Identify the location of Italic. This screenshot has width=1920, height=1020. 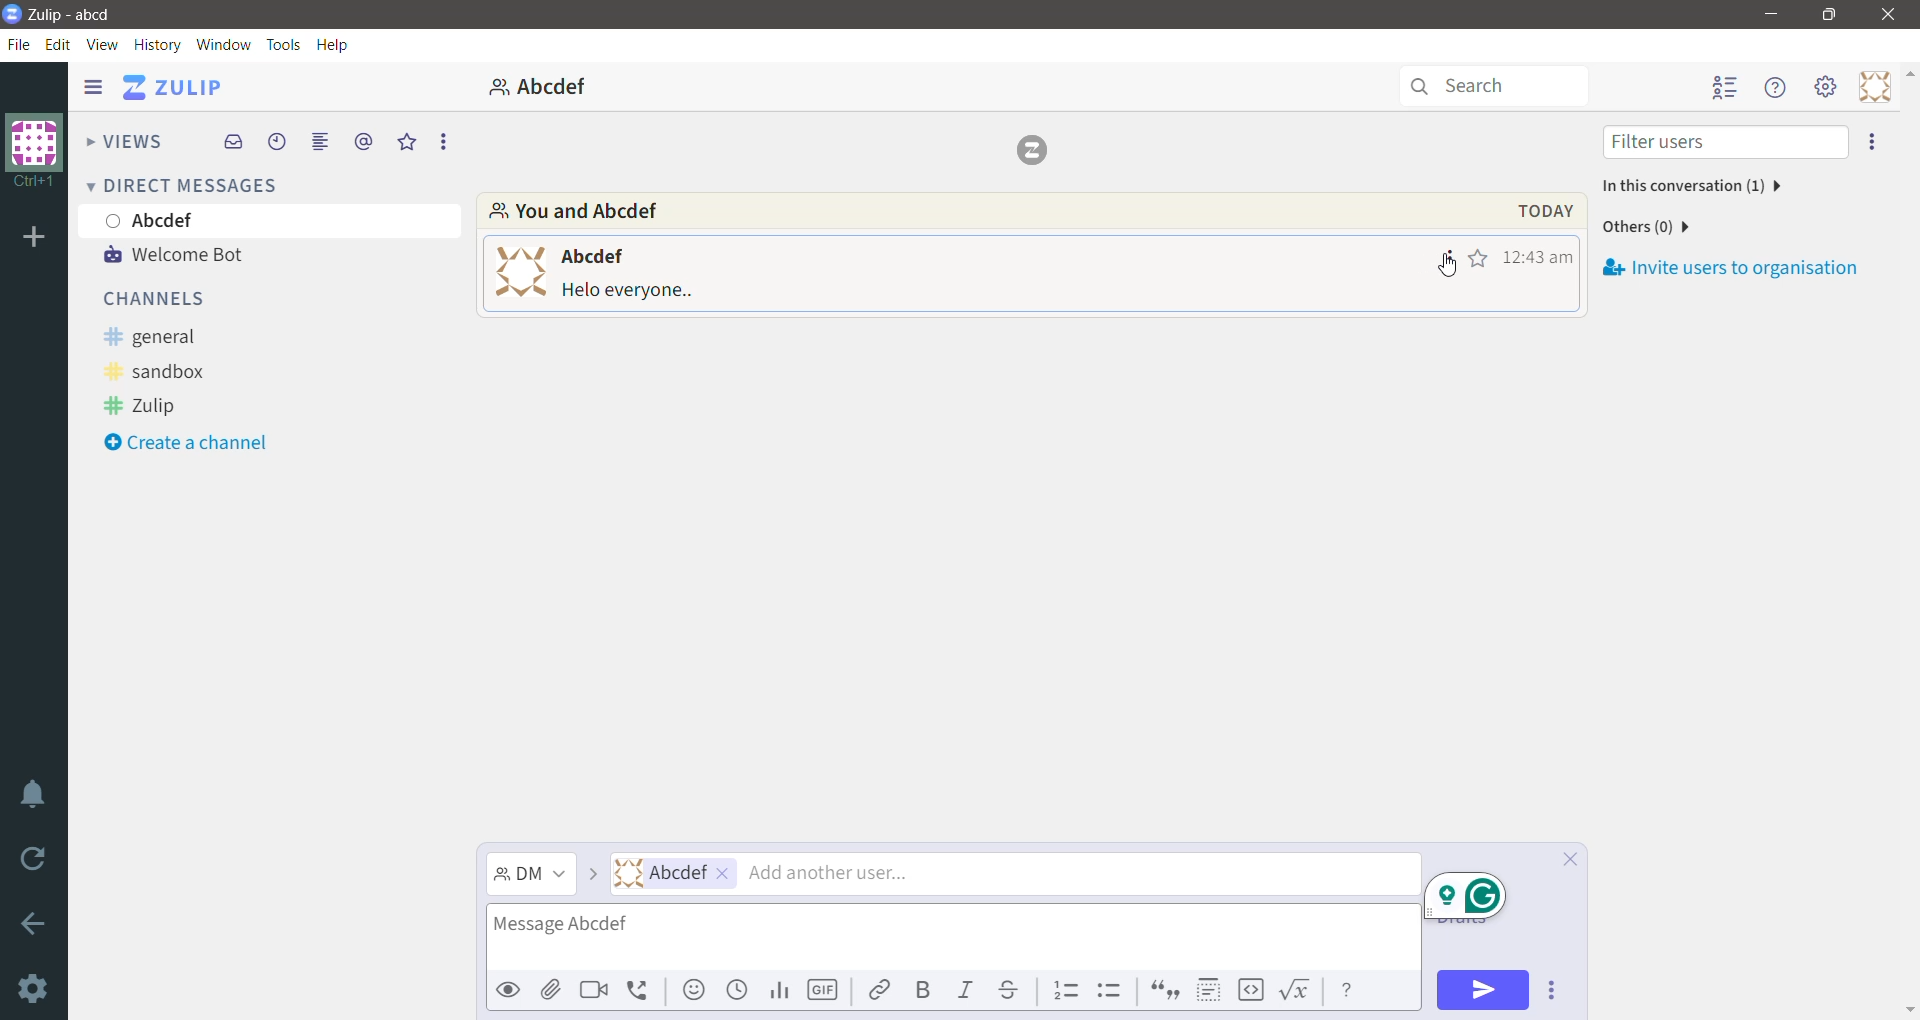
(964, 989).